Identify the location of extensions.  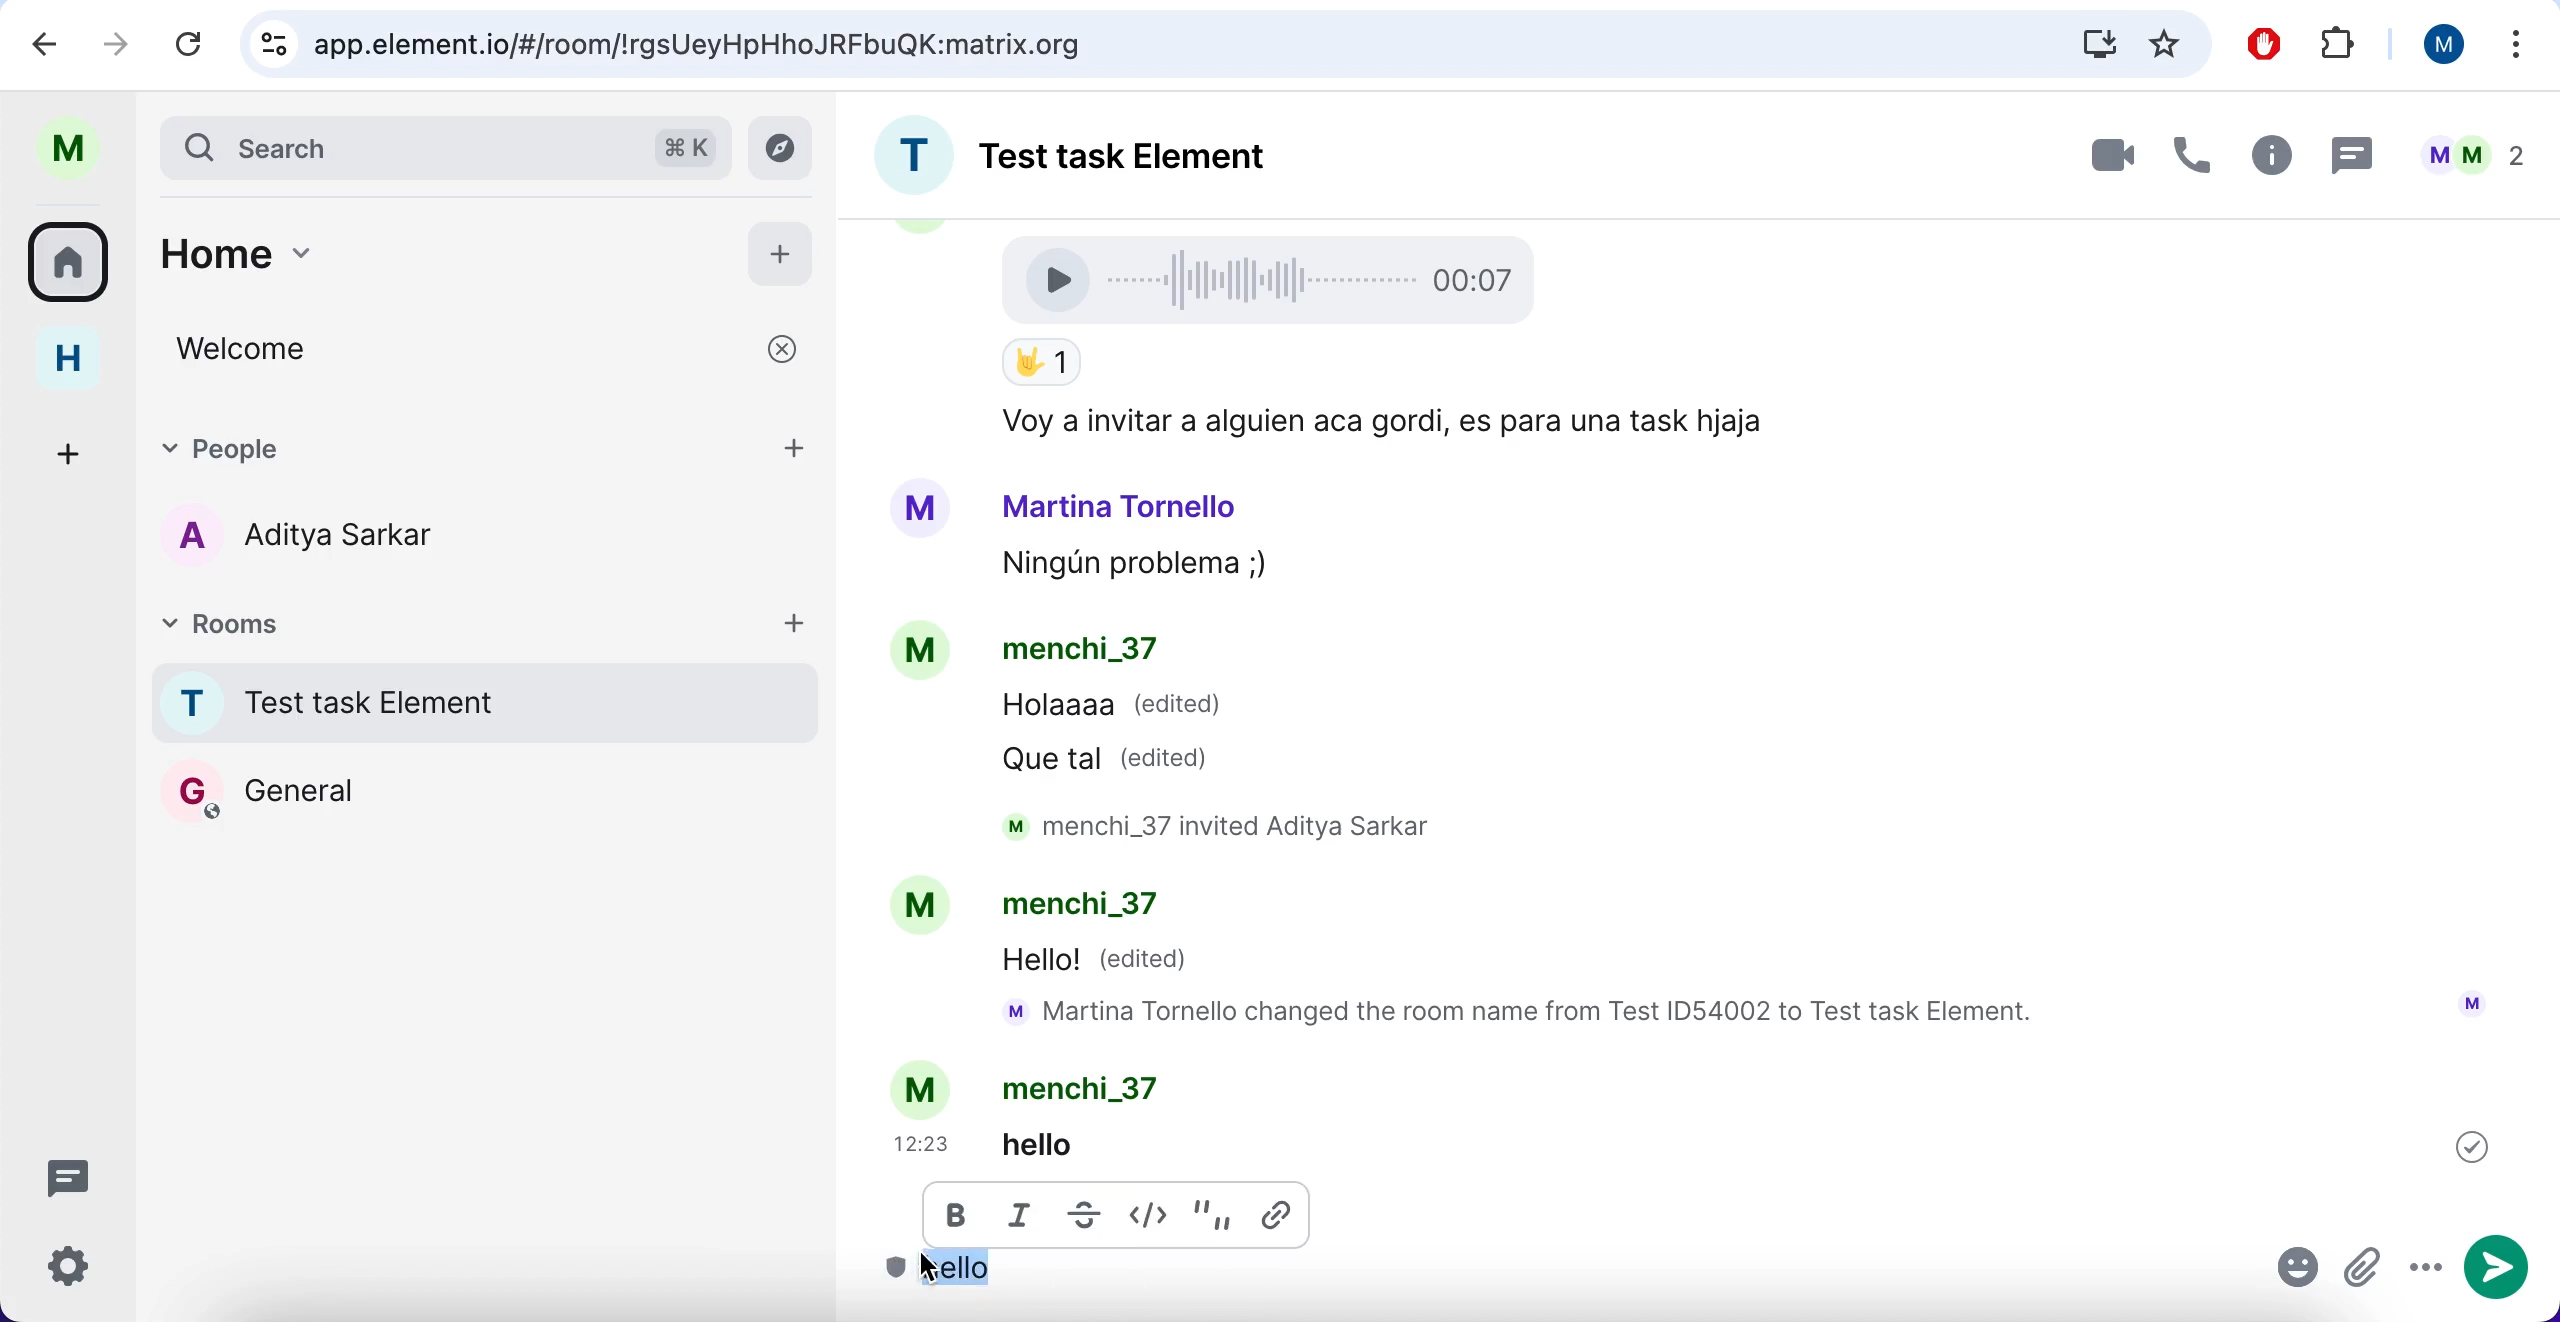
(2342, 46).